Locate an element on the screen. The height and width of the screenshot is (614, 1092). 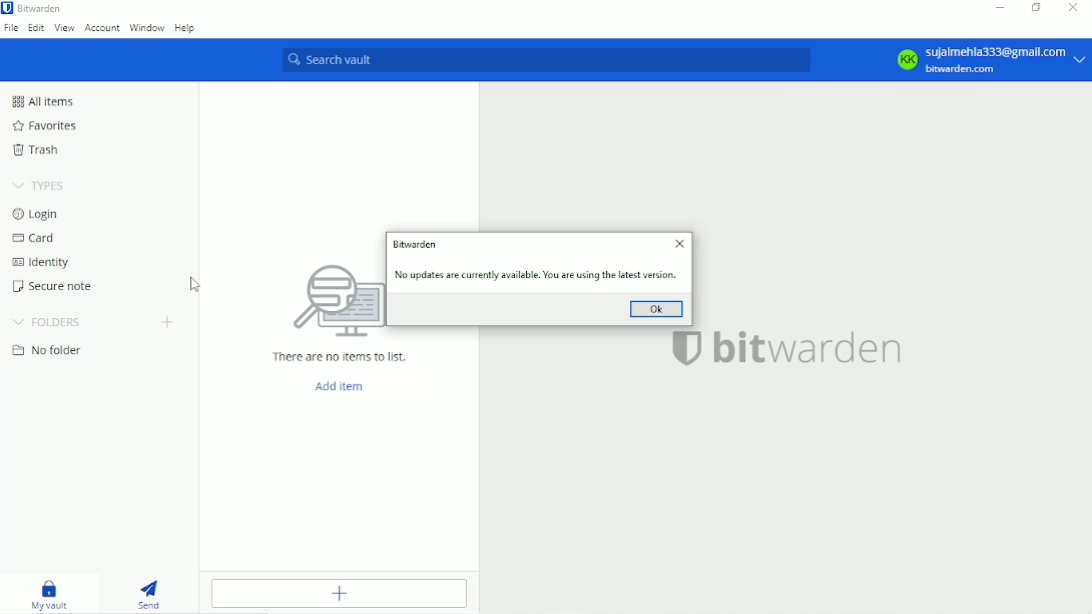
Add item is located at coordinates (341, 386).